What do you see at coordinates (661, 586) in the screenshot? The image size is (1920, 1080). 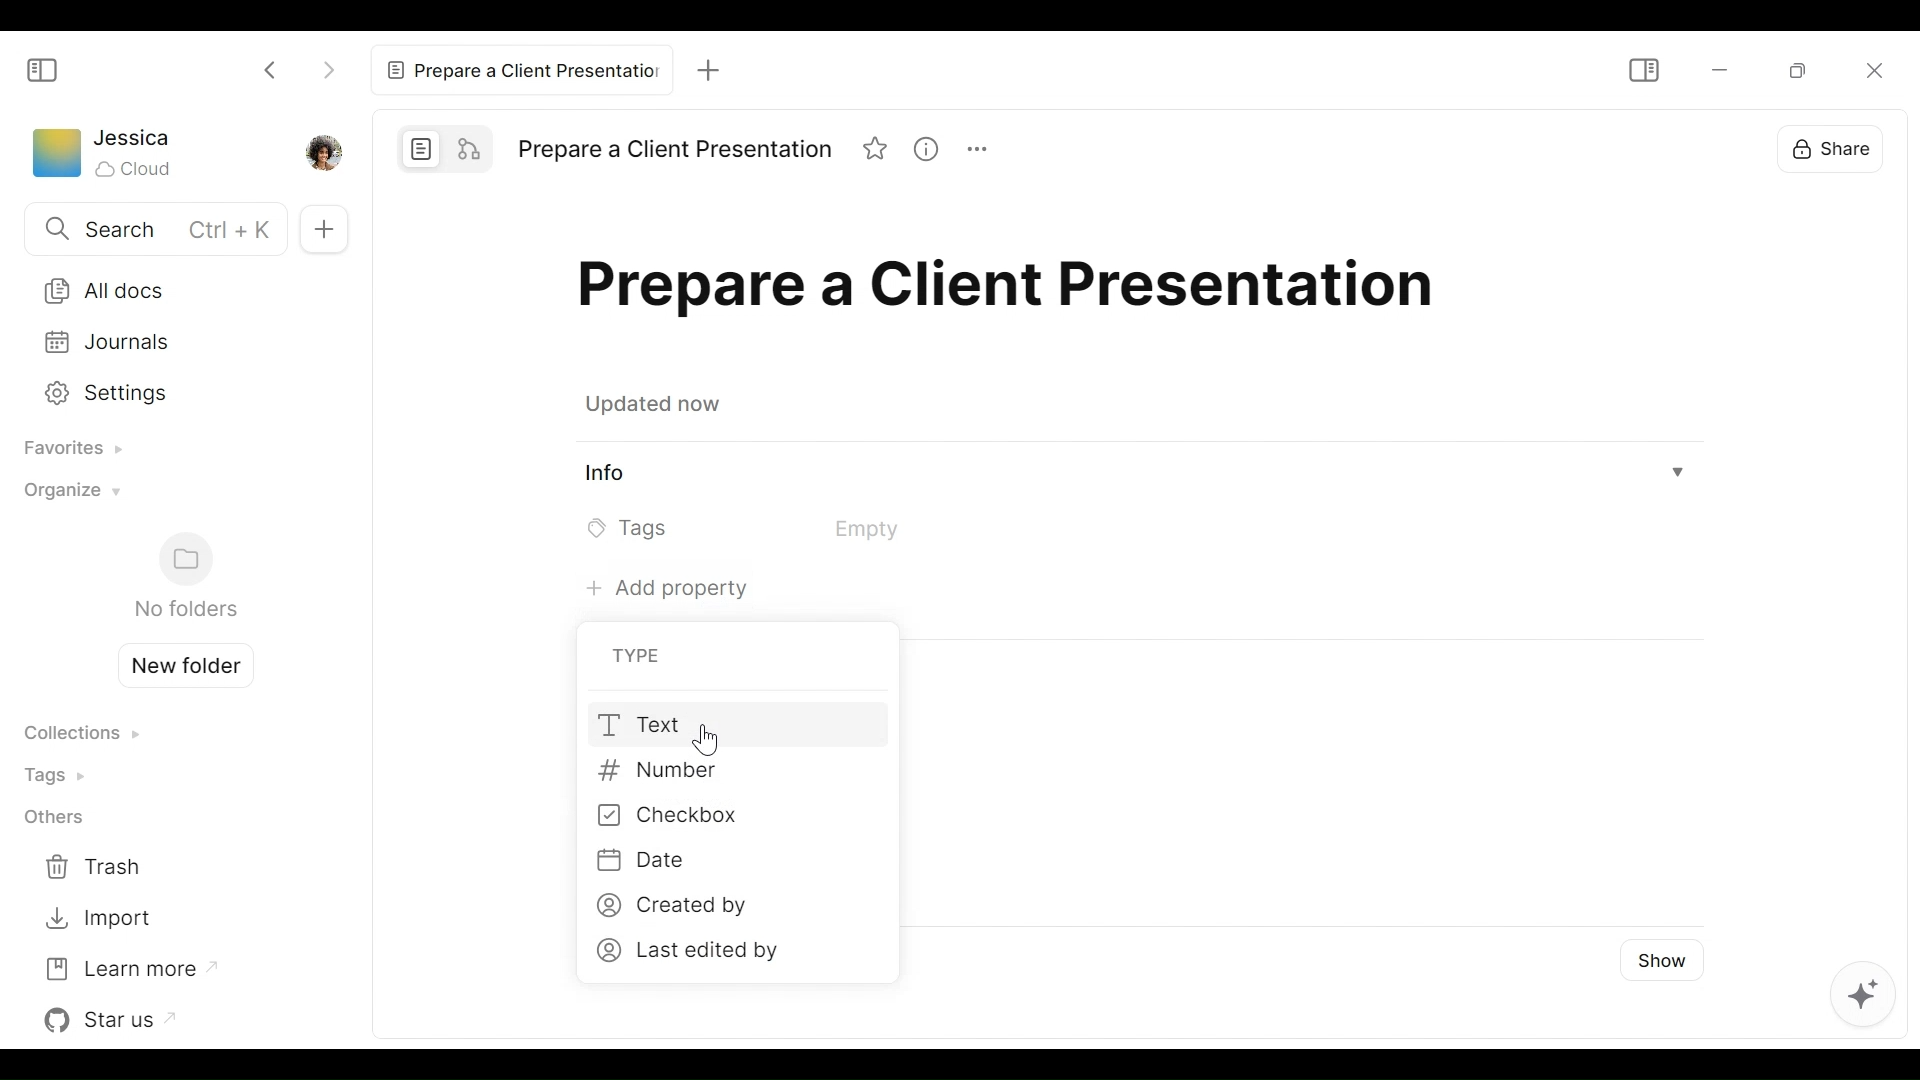 I see `Add property` at bounding box center [661, 586].